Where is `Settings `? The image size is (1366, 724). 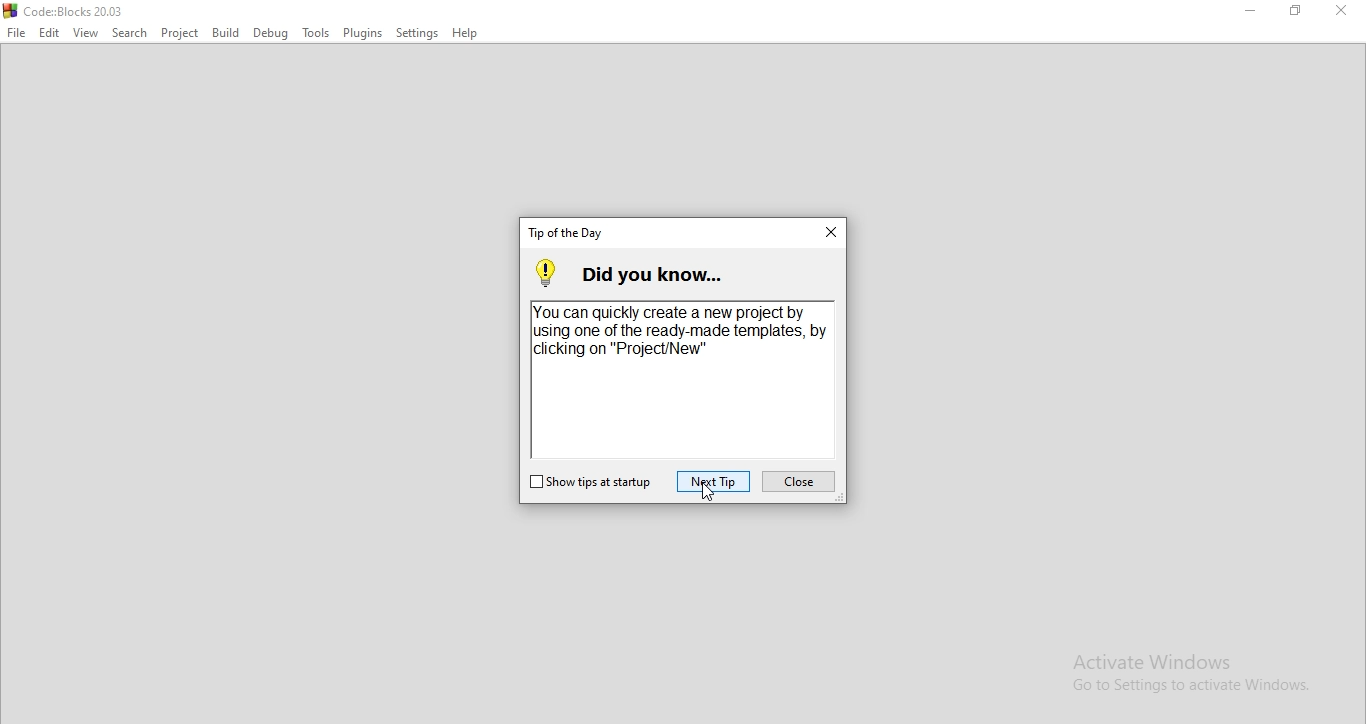 Settings  is located at coordinates (414, 32).